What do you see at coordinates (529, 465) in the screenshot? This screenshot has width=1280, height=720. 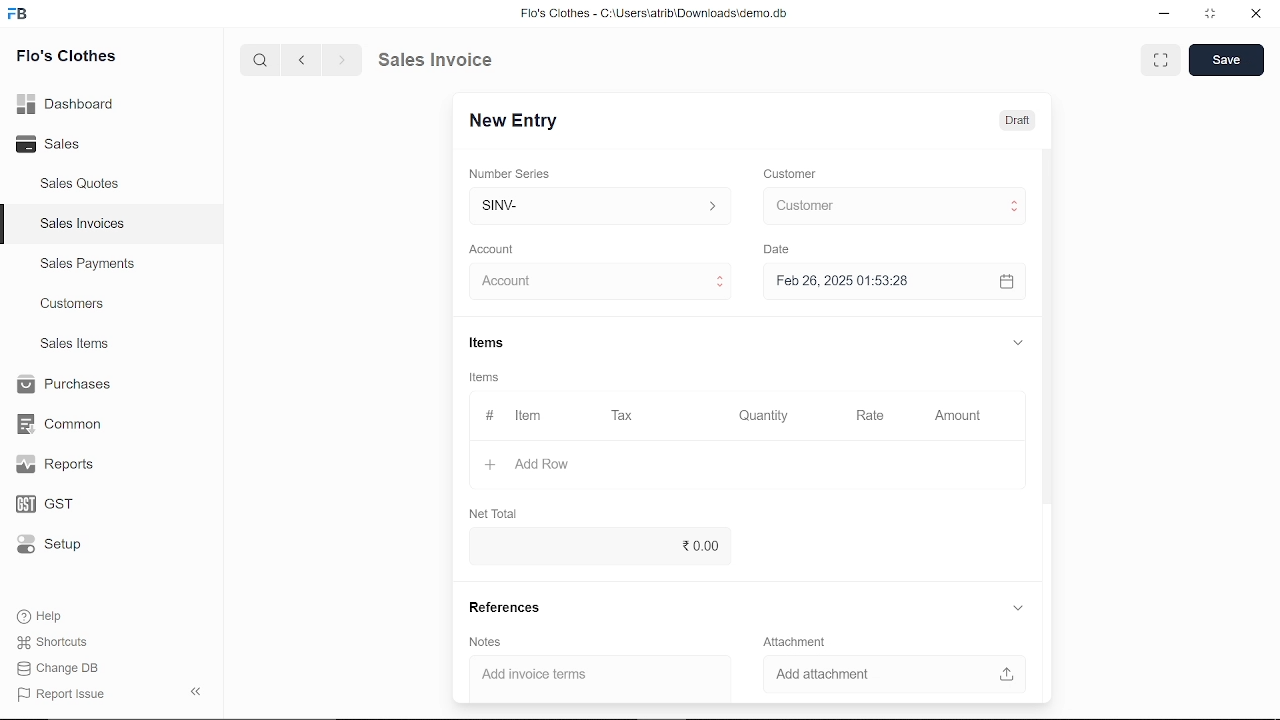 I see `Add Row` at bounding box center [529, 465].